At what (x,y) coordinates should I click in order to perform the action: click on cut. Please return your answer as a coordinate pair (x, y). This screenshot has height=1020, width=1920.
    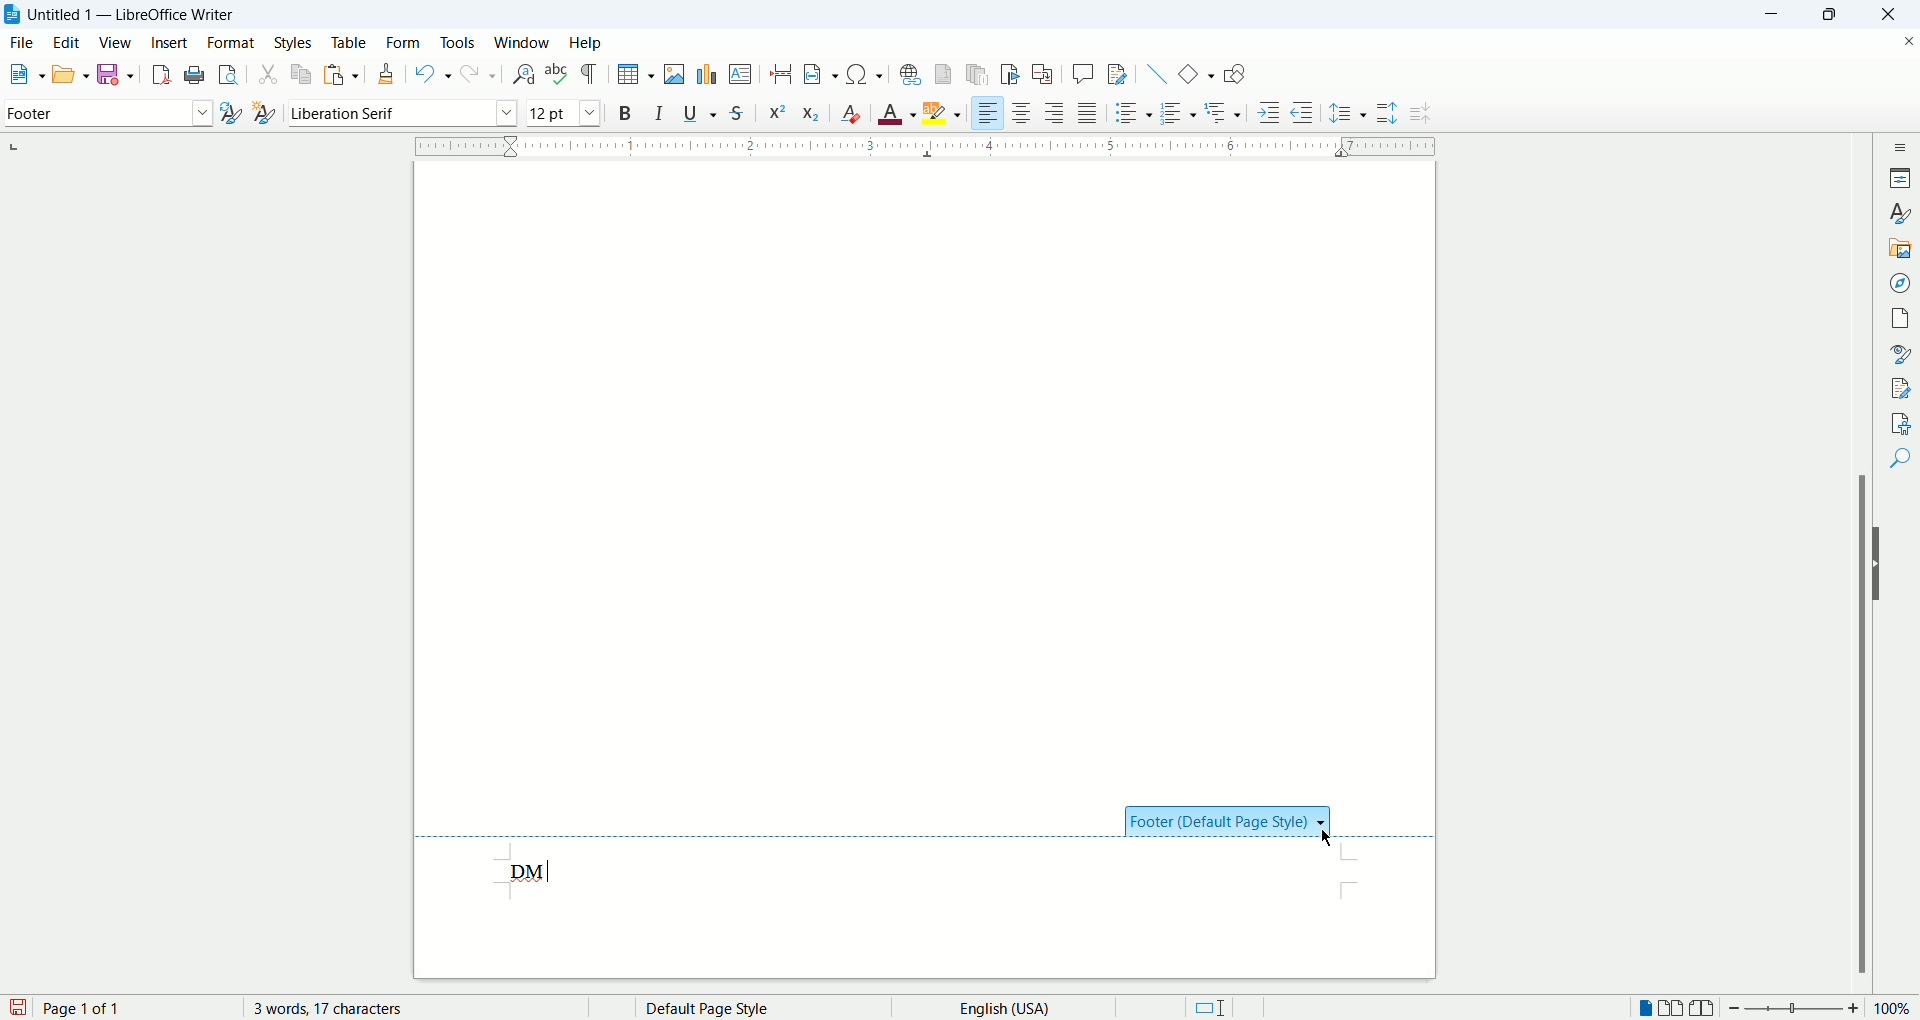
    Looking at the image, I should click on (268, 76).